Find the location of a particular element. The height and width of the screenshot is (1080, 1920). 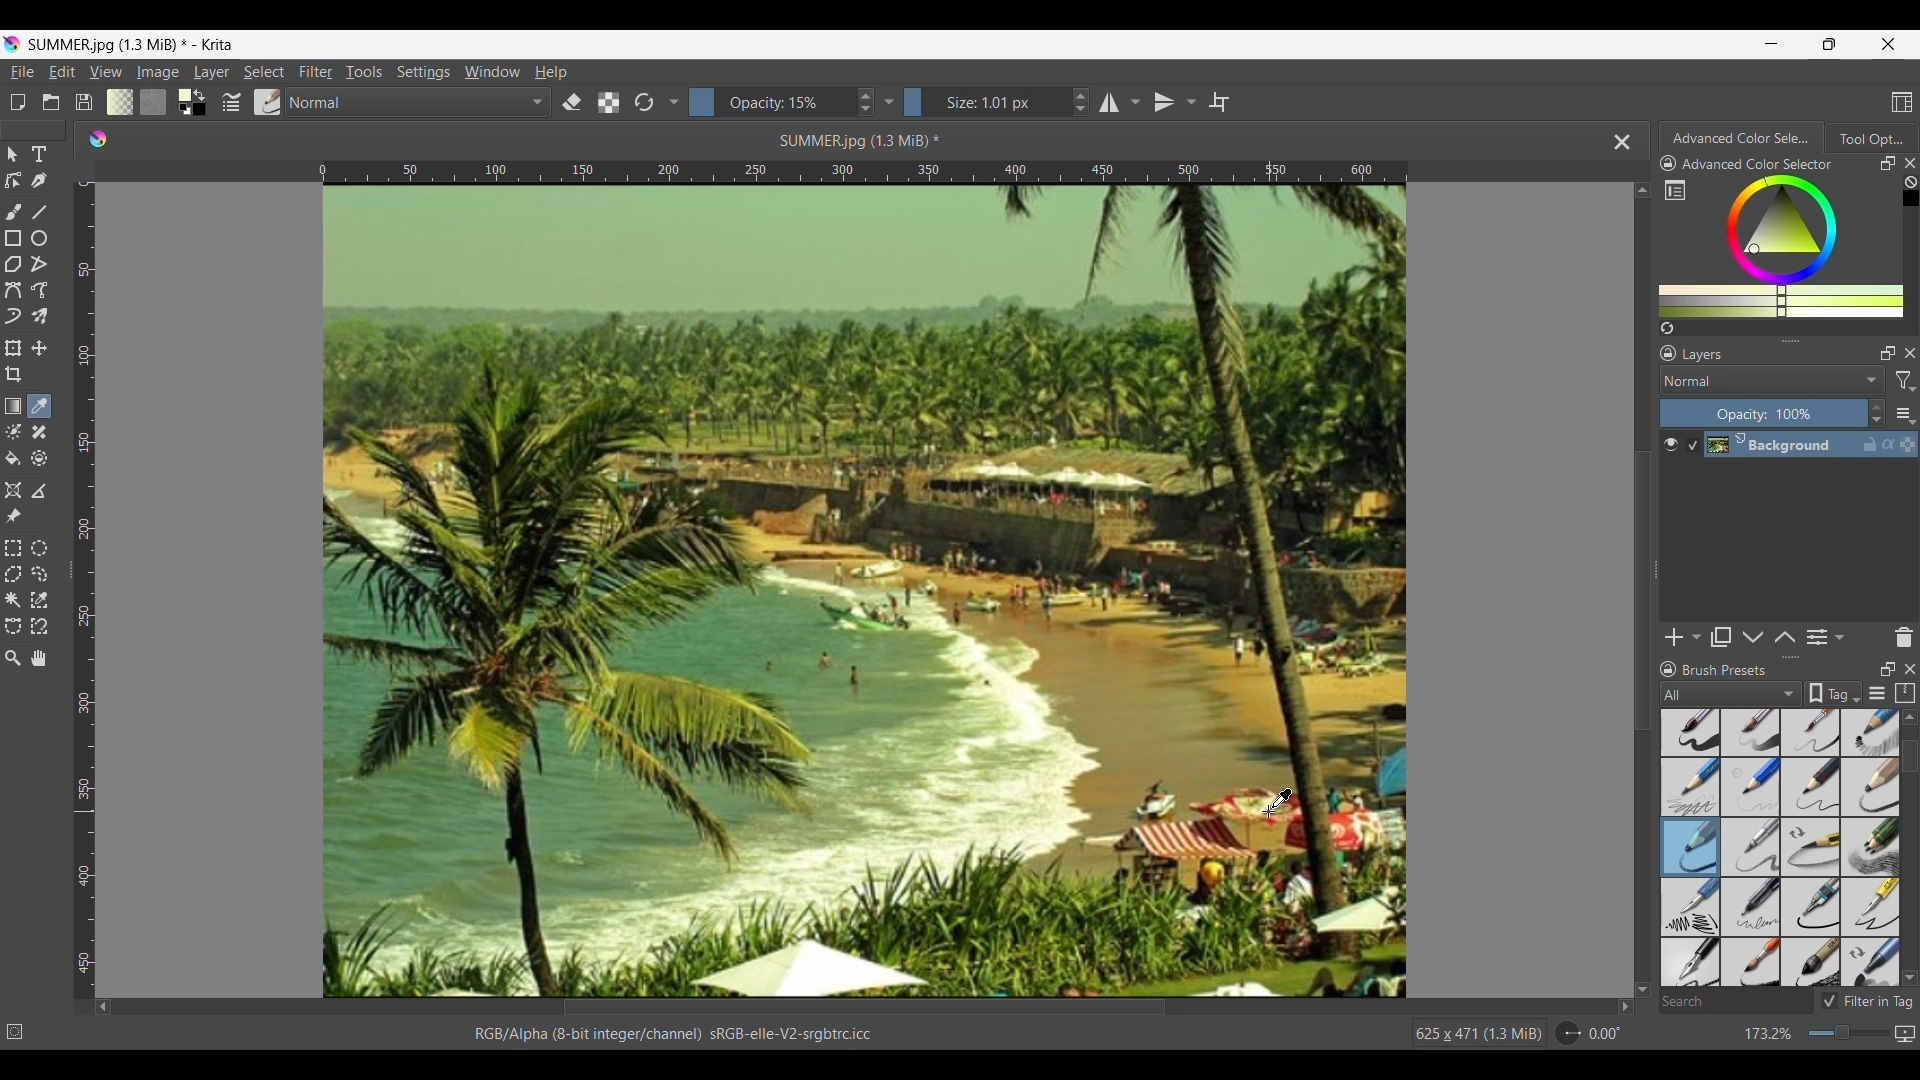

Add is located at coordinates (1674, 637).